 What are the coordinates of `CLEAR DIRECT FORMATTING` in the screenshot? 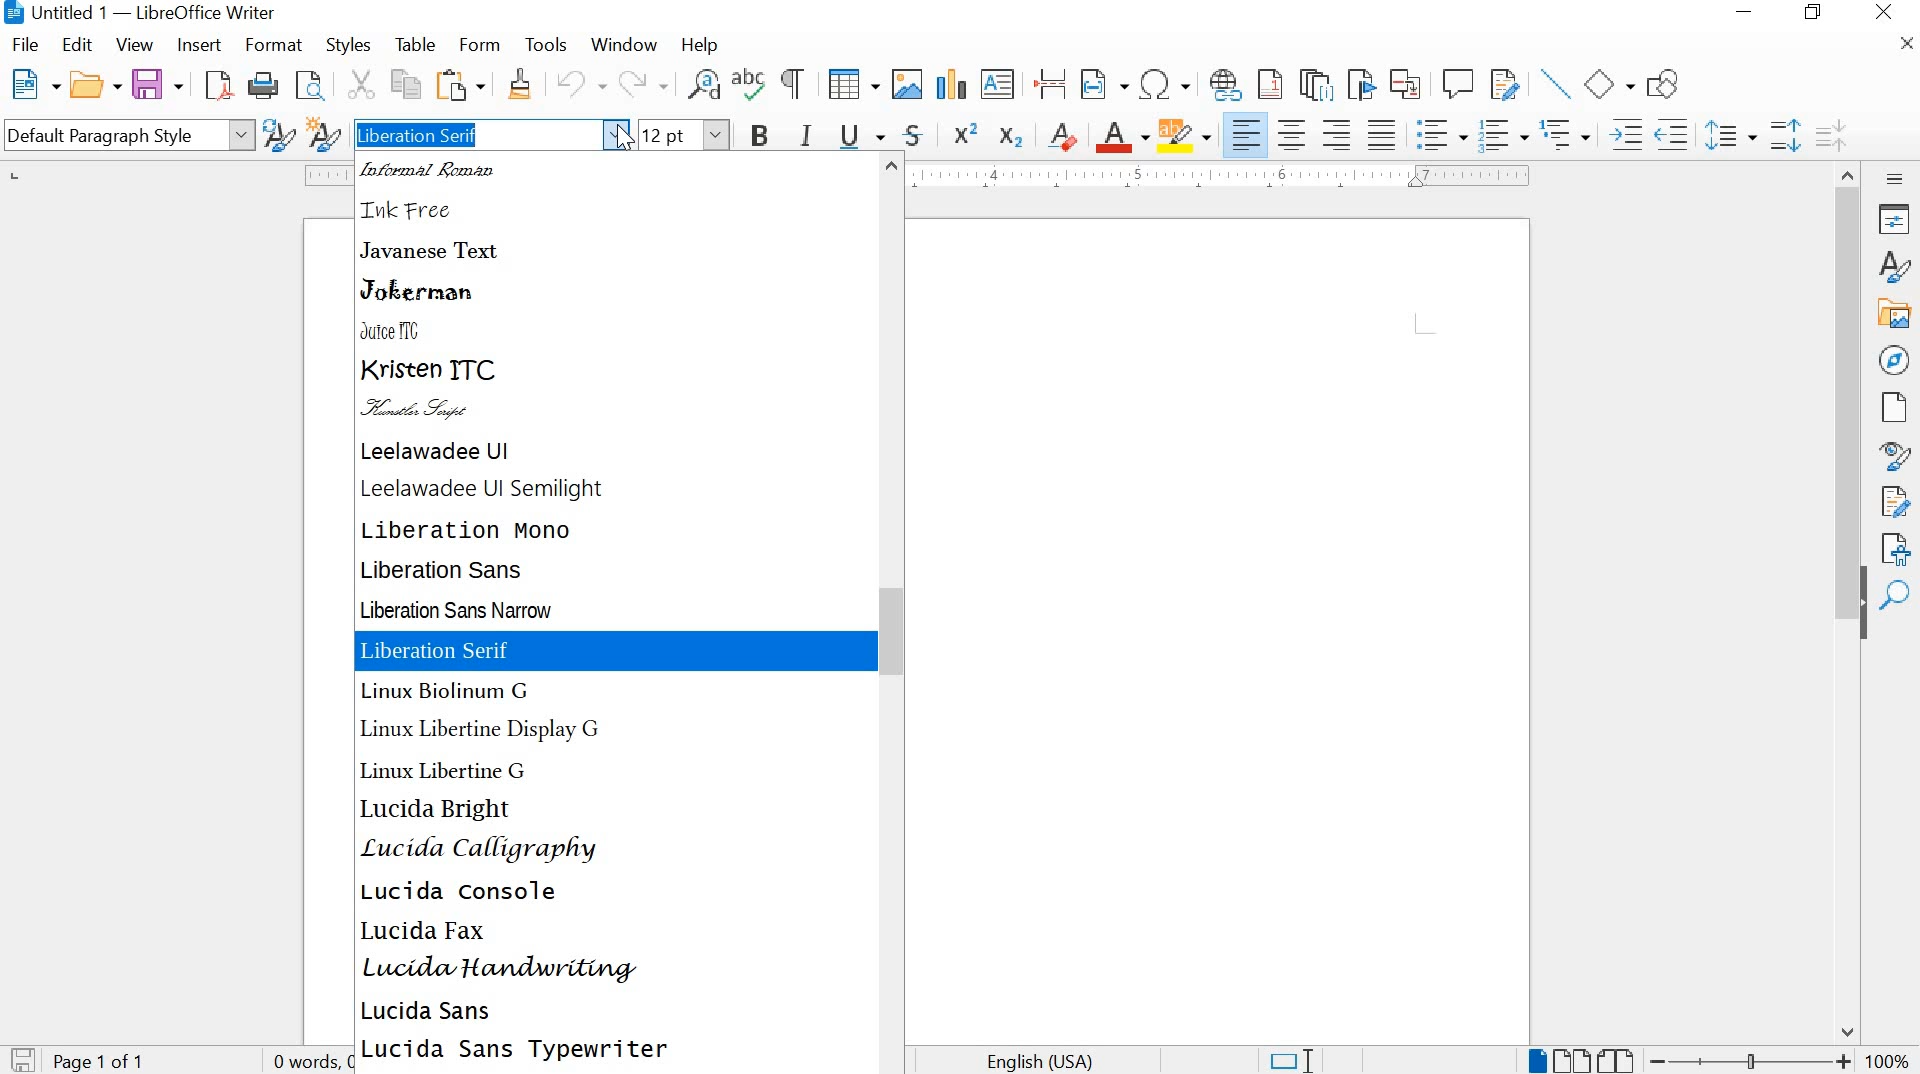 It's located at (1062, 137).